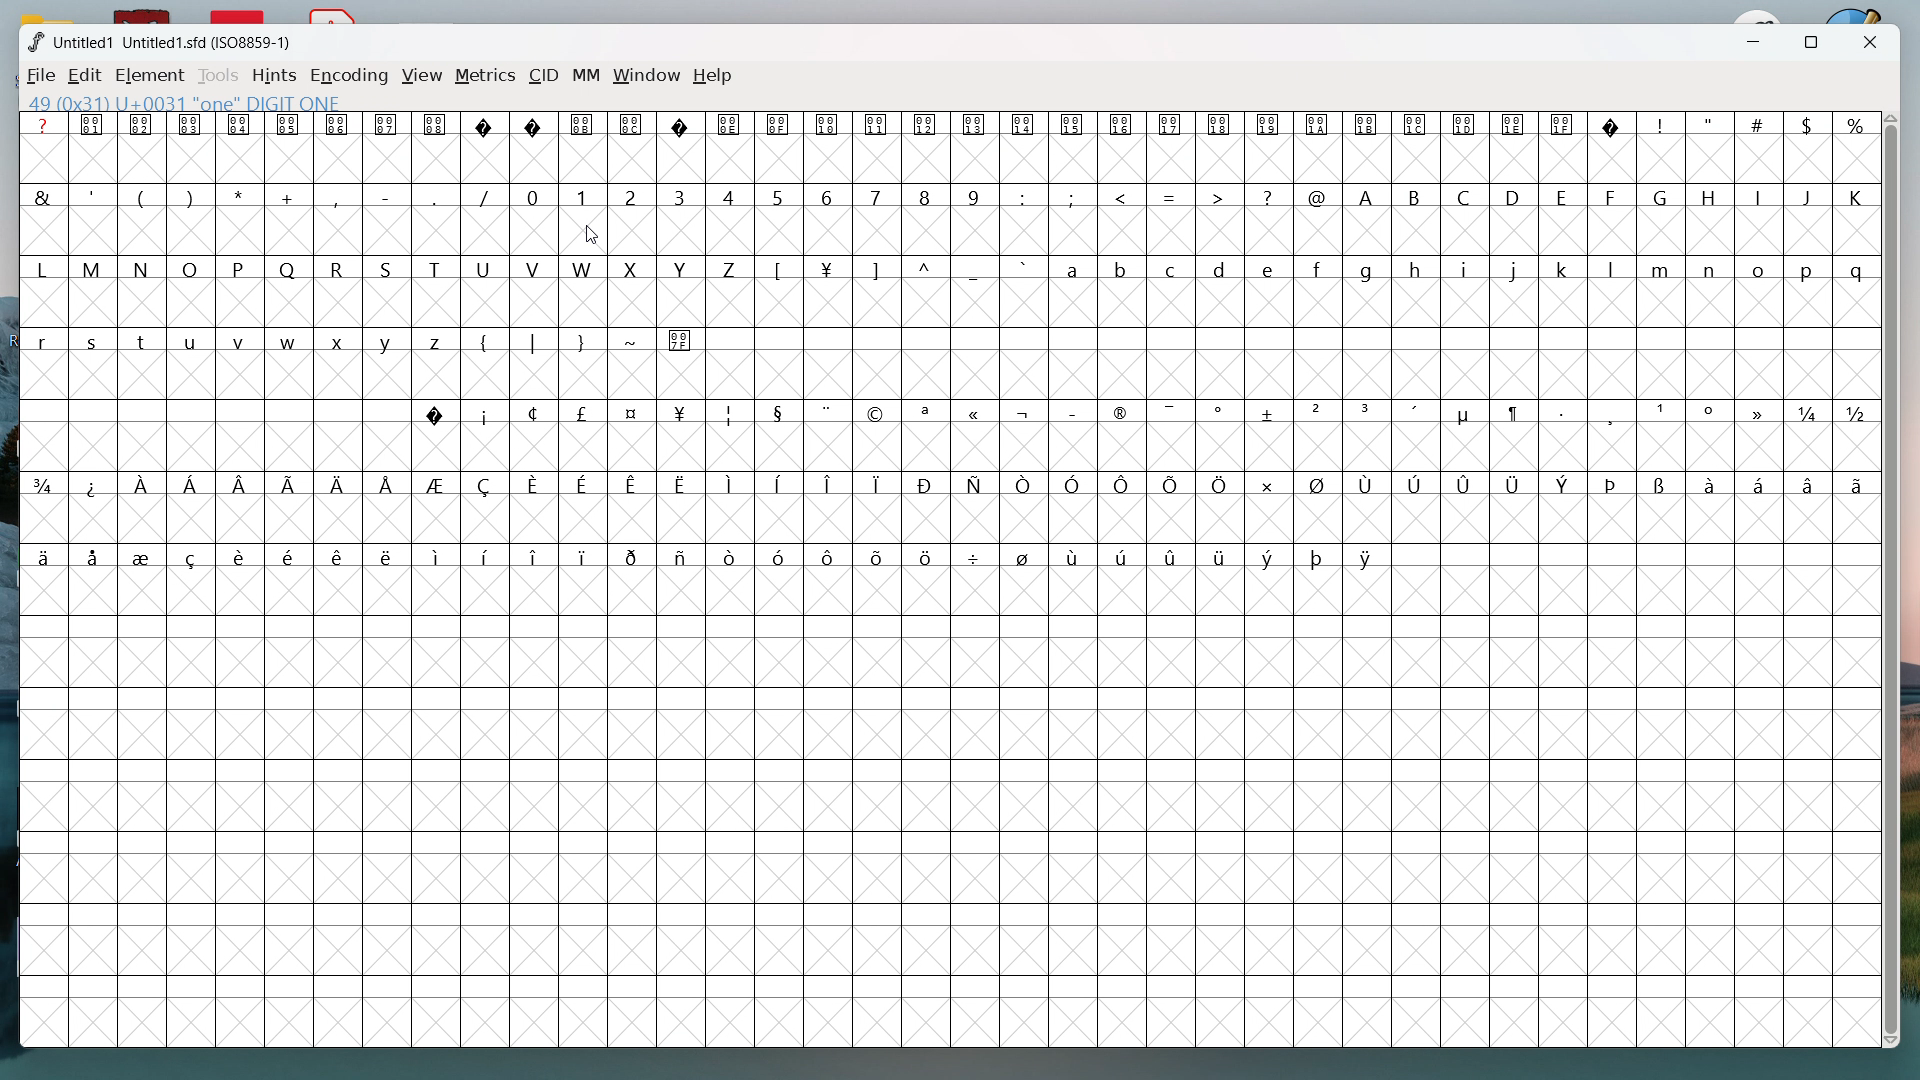 The image size is (1920, 1080). Describe the element at coordinates (632, 339) in the screenshot. I see `~` at that location.